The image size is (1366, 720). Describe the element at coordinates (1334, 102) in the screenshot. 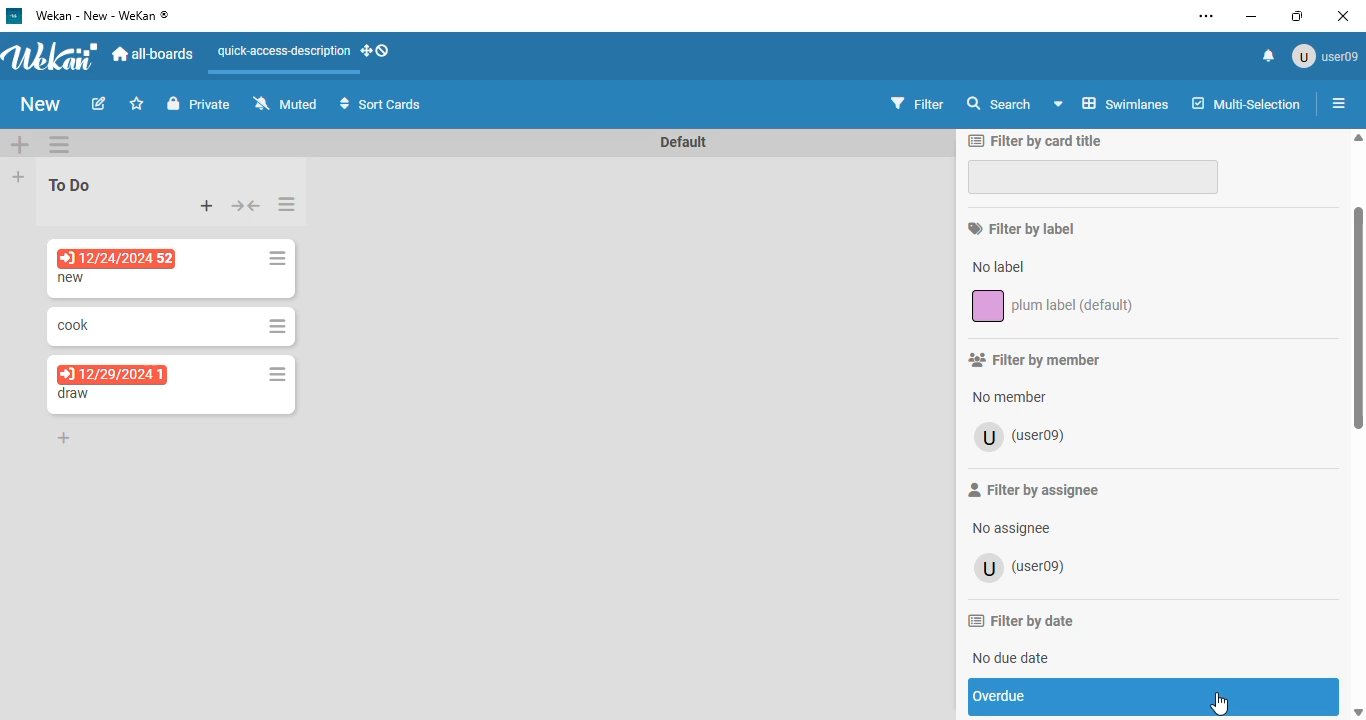

I see `open sidebar or close sidebar` at that location.